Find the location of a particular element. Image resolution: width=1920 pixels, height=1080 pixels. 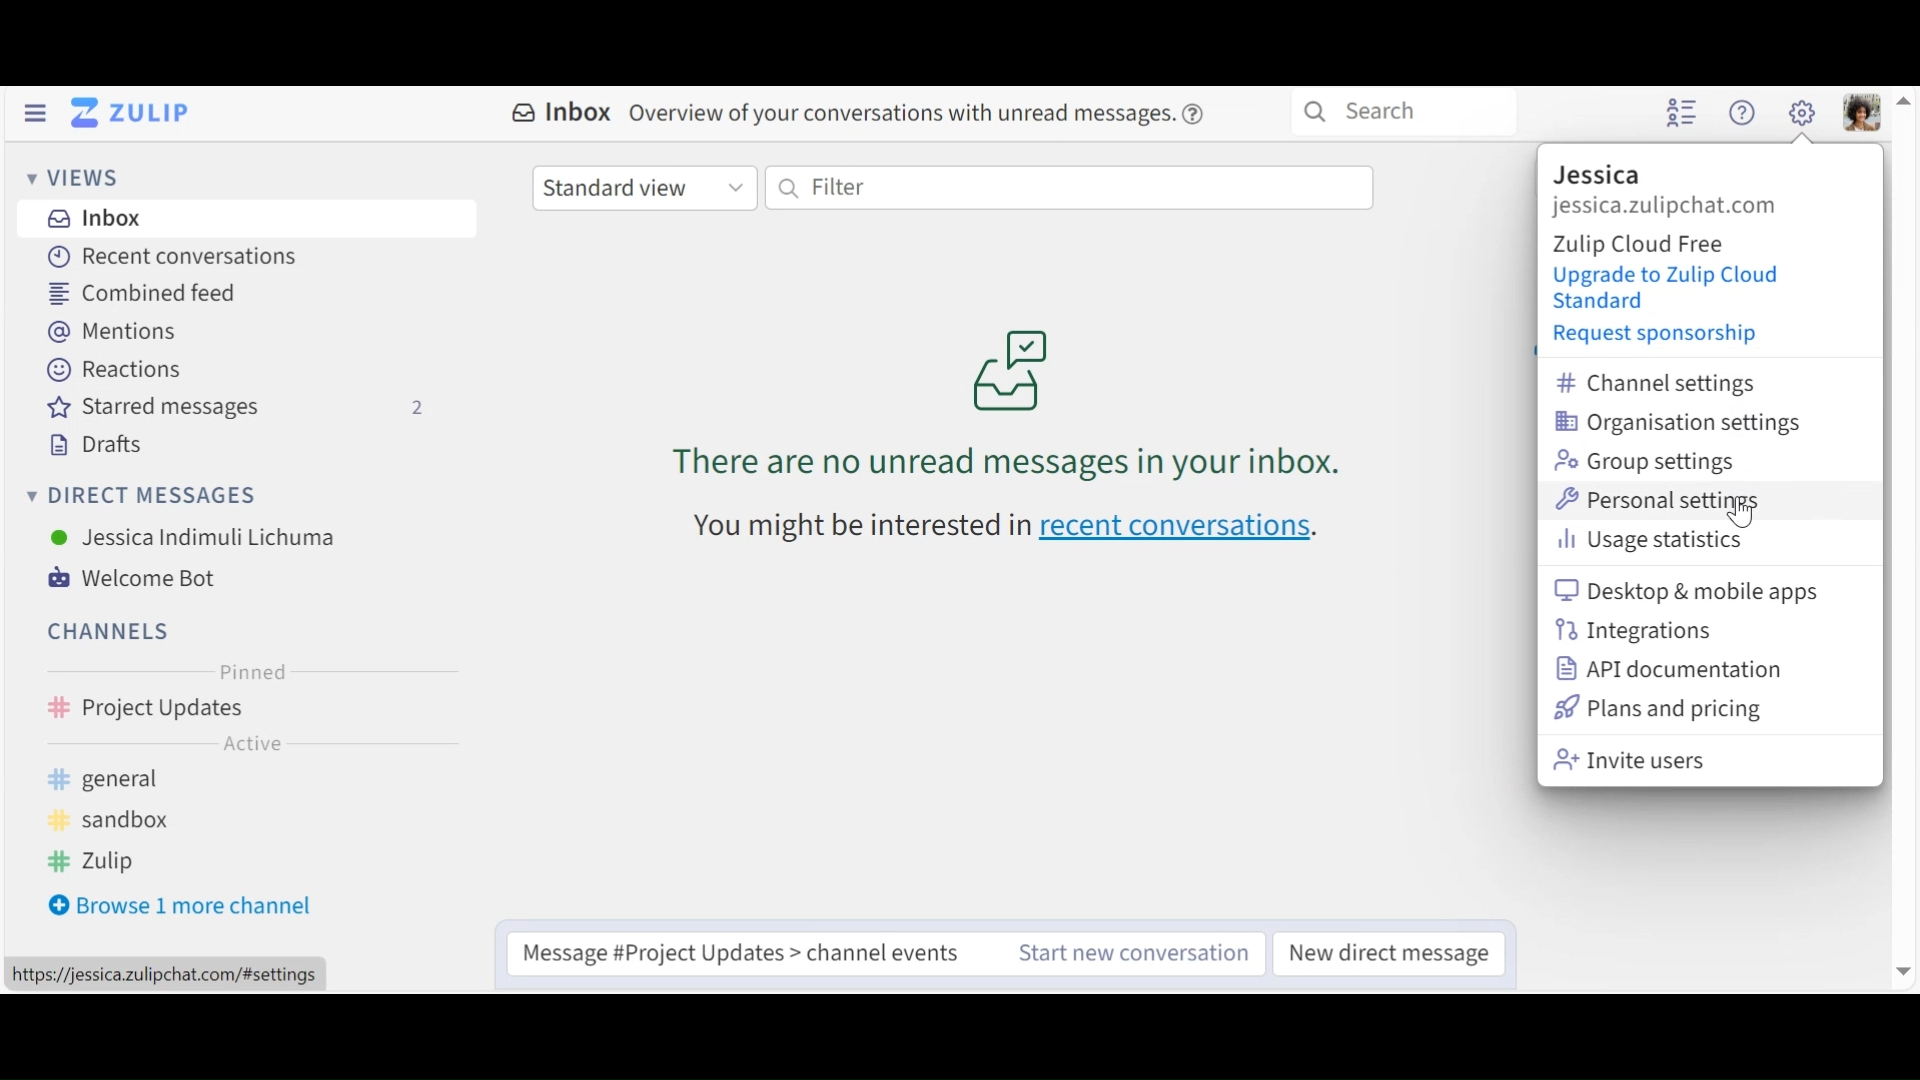

Plans and Pricing is located at coordinates (1658, 709).